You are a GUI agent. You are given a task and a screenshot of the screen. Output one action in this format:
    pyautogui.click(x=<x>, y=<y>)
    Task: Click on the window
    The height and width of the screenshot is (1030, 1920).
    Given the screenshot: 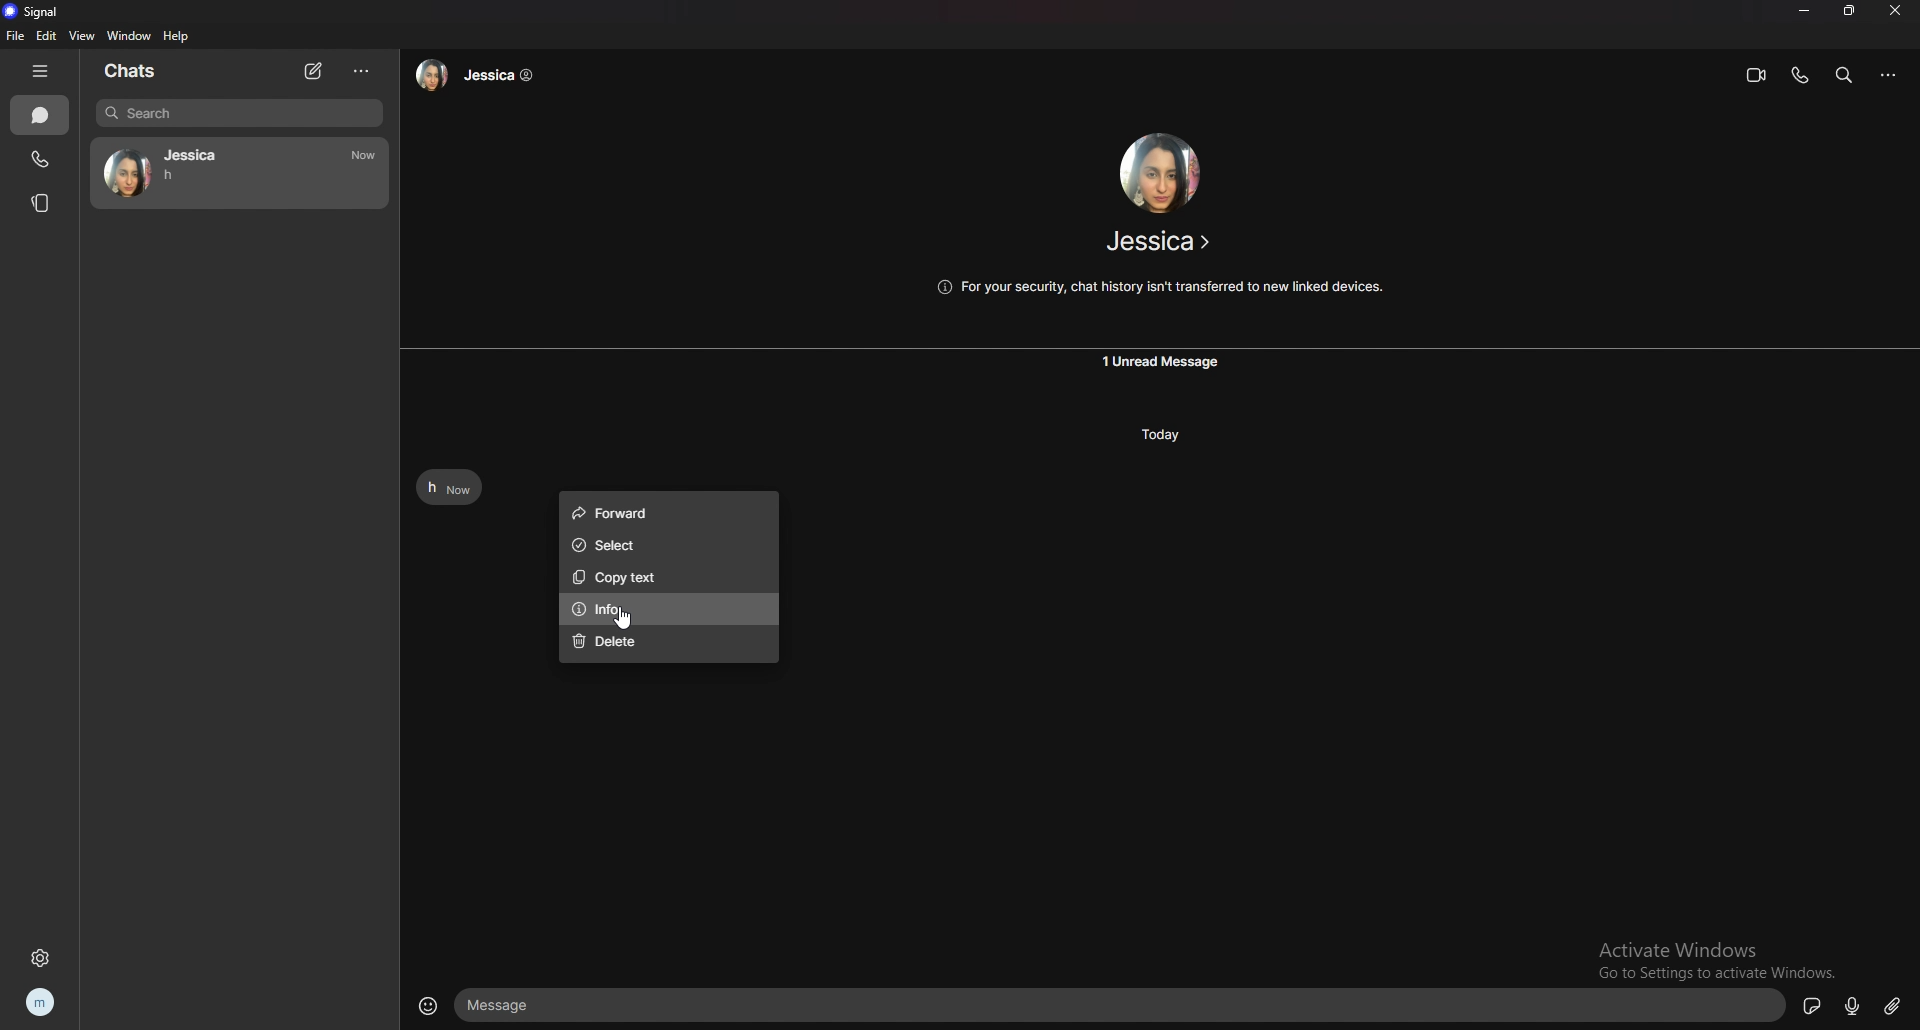 What is the action you would take?
    pyautogui.click(x=129, y=36)
    